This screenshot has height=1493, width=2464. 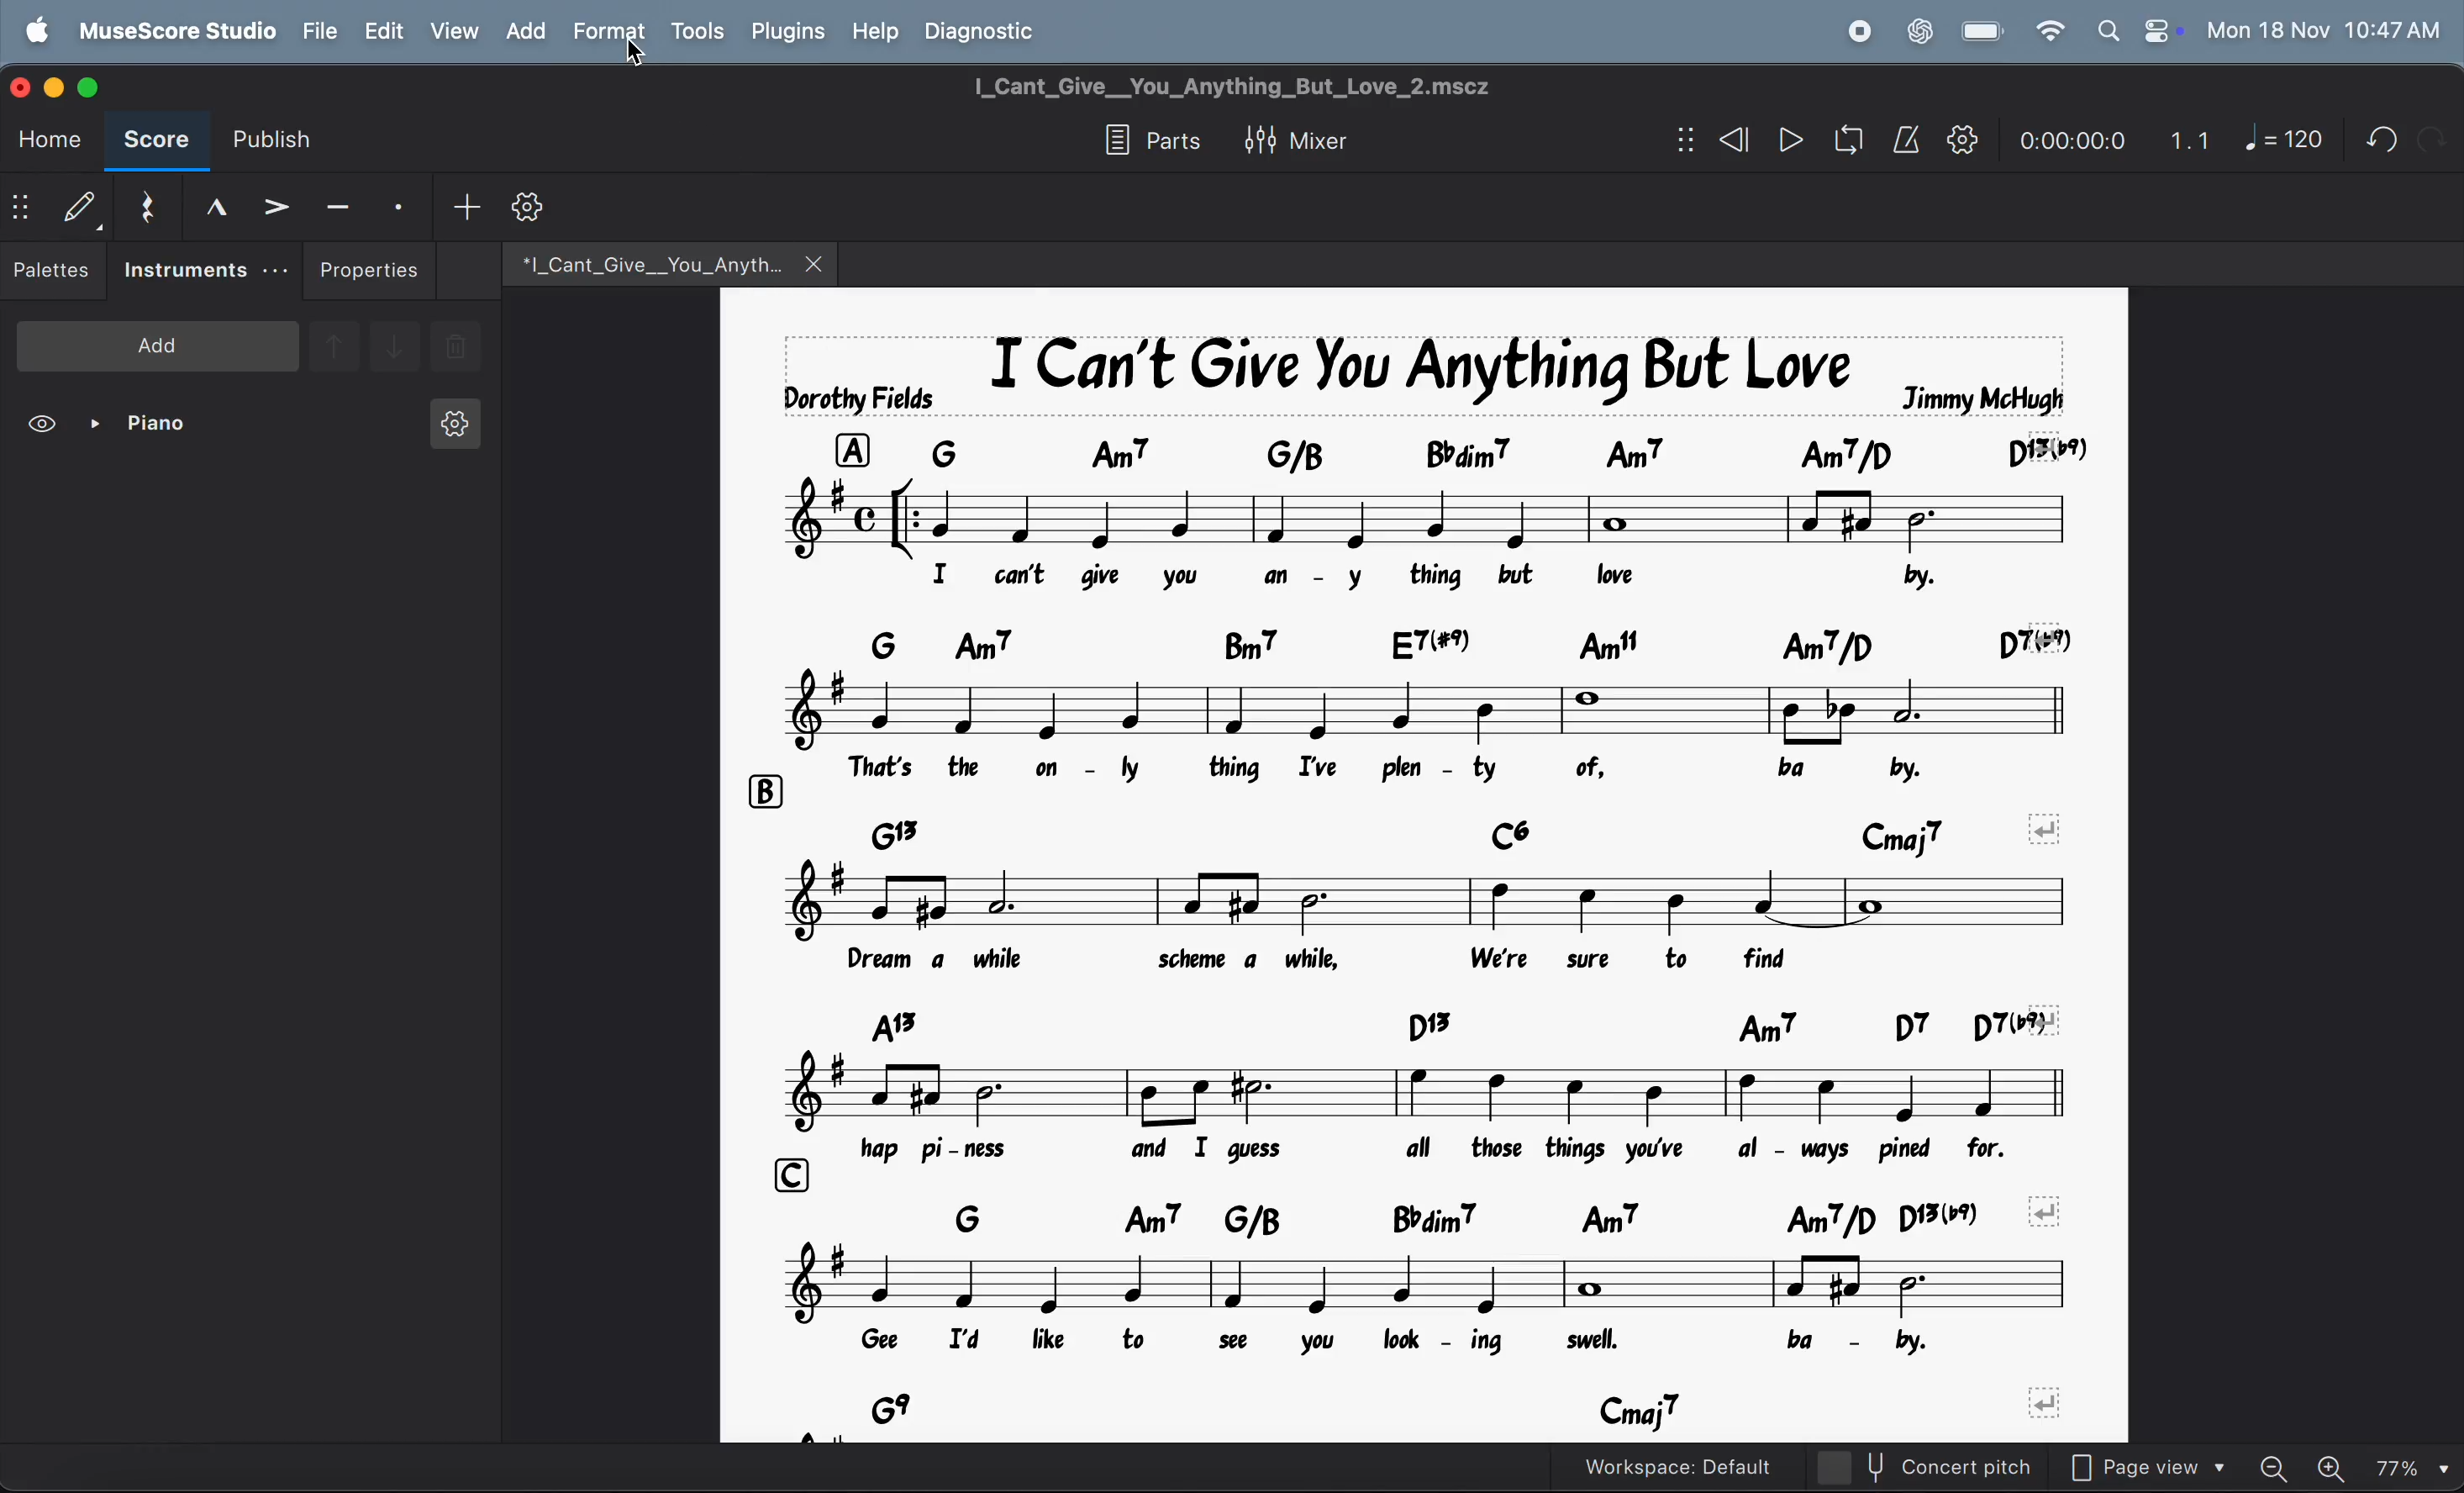 What do you see at coordinates (2106, 30) in the screenshot?
I see `search` at bounding box center [2106, 30].